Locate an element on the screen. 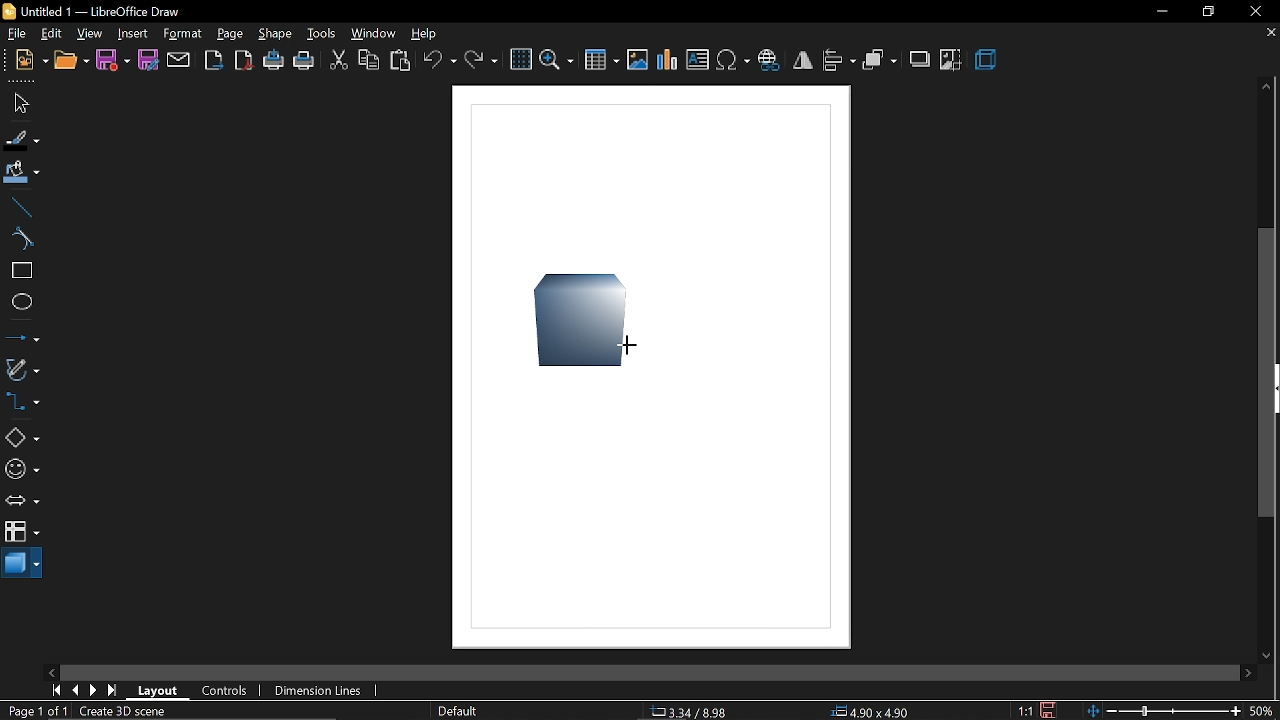 This screenshot has height=720, width=1280. insert symbol is located at coordinates (734, 59).